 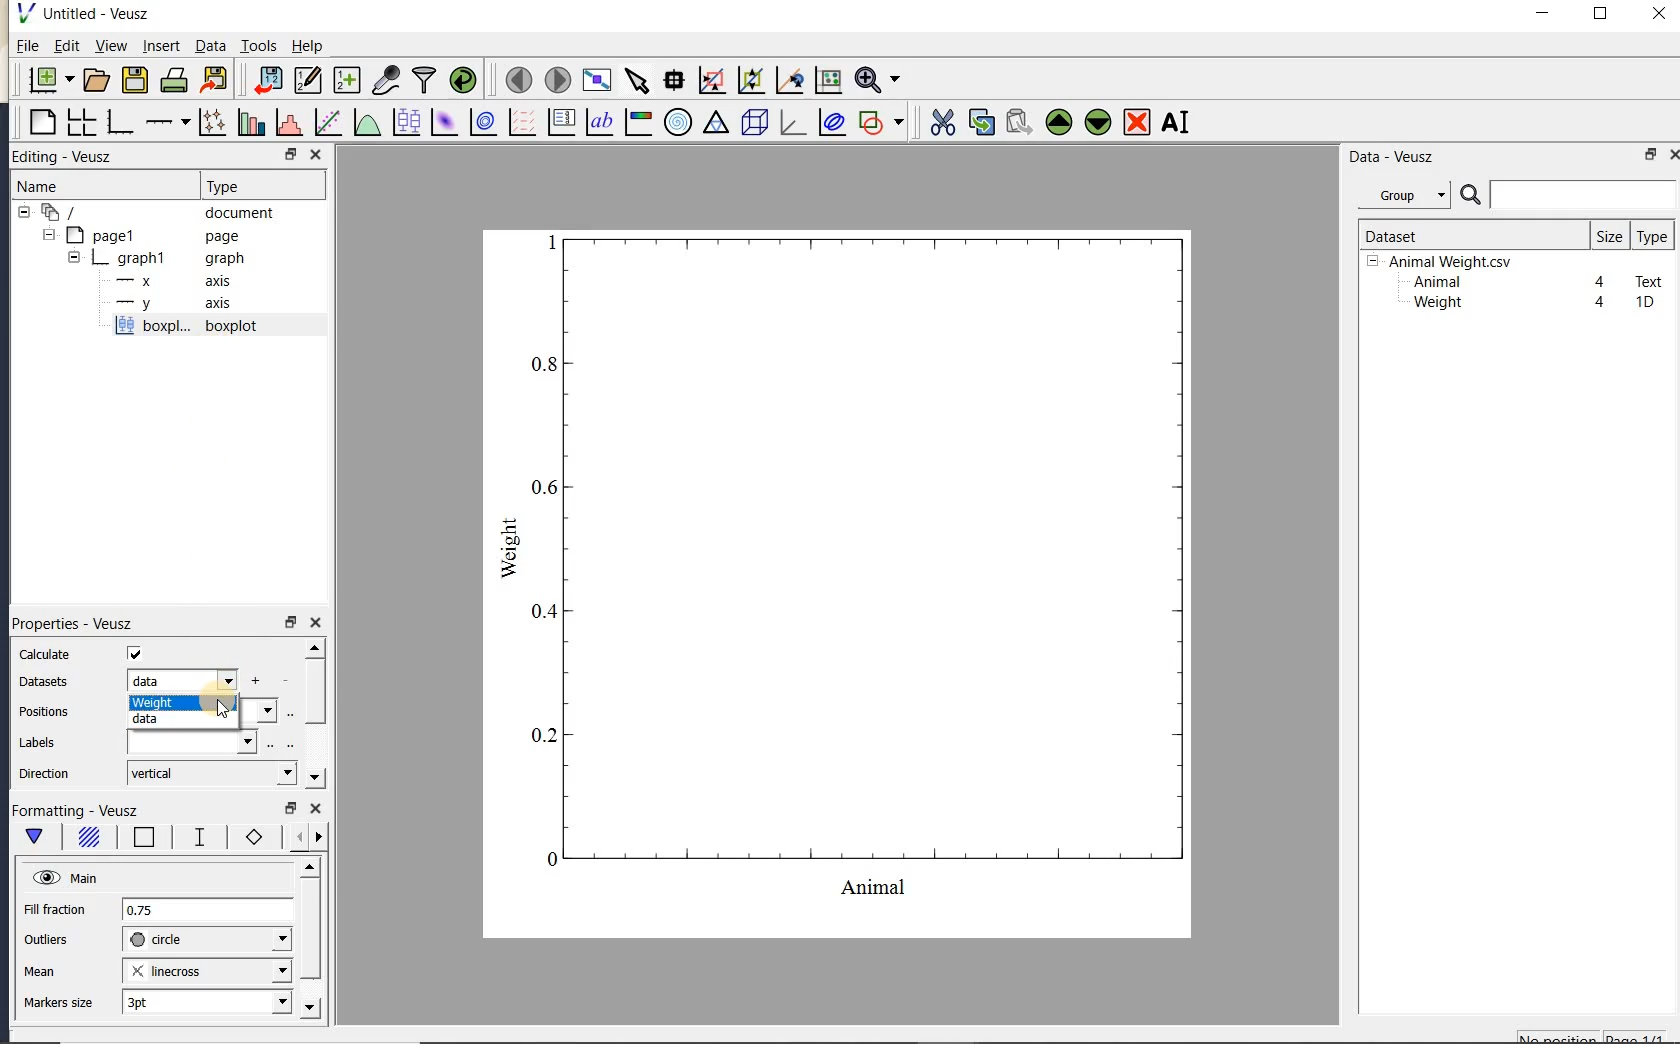 What do you see at coordinates (185, 722) in the screenshot?
I see `data` at bounding box center [185, 722].